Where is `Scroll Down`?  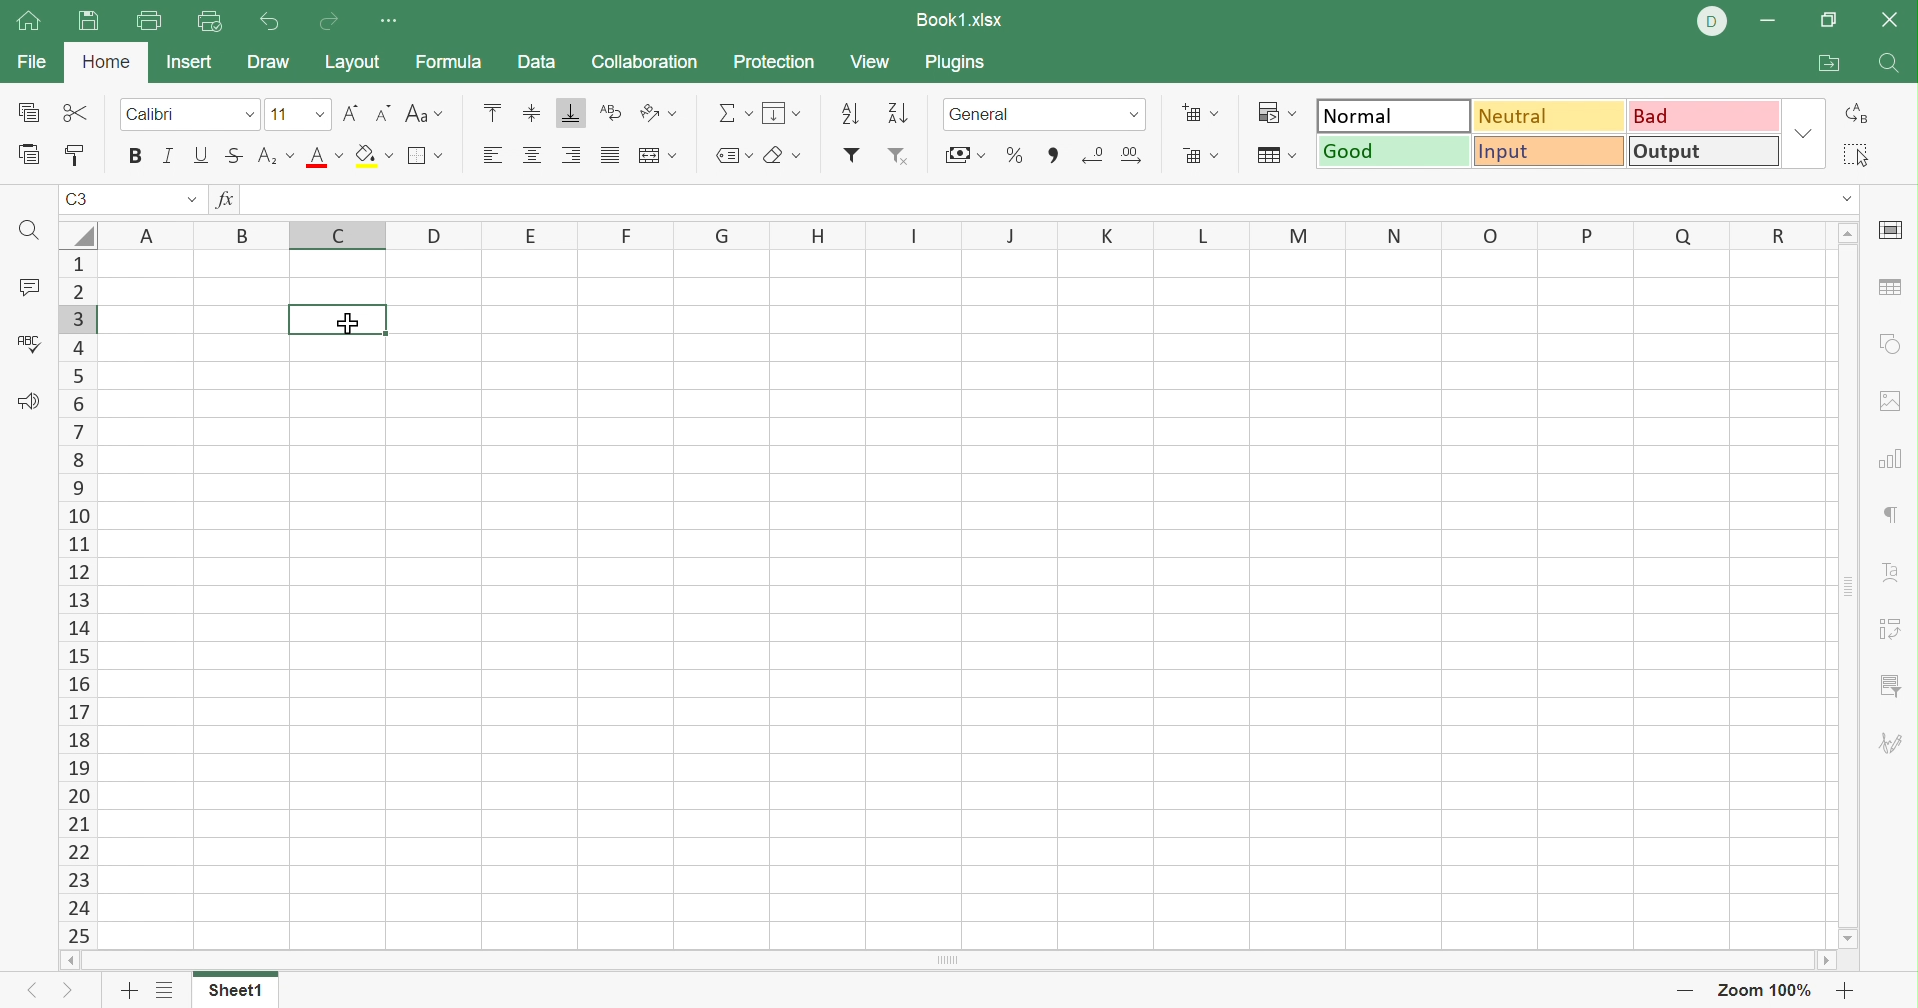
Scroll Down is located at coordinates (1849, 940).